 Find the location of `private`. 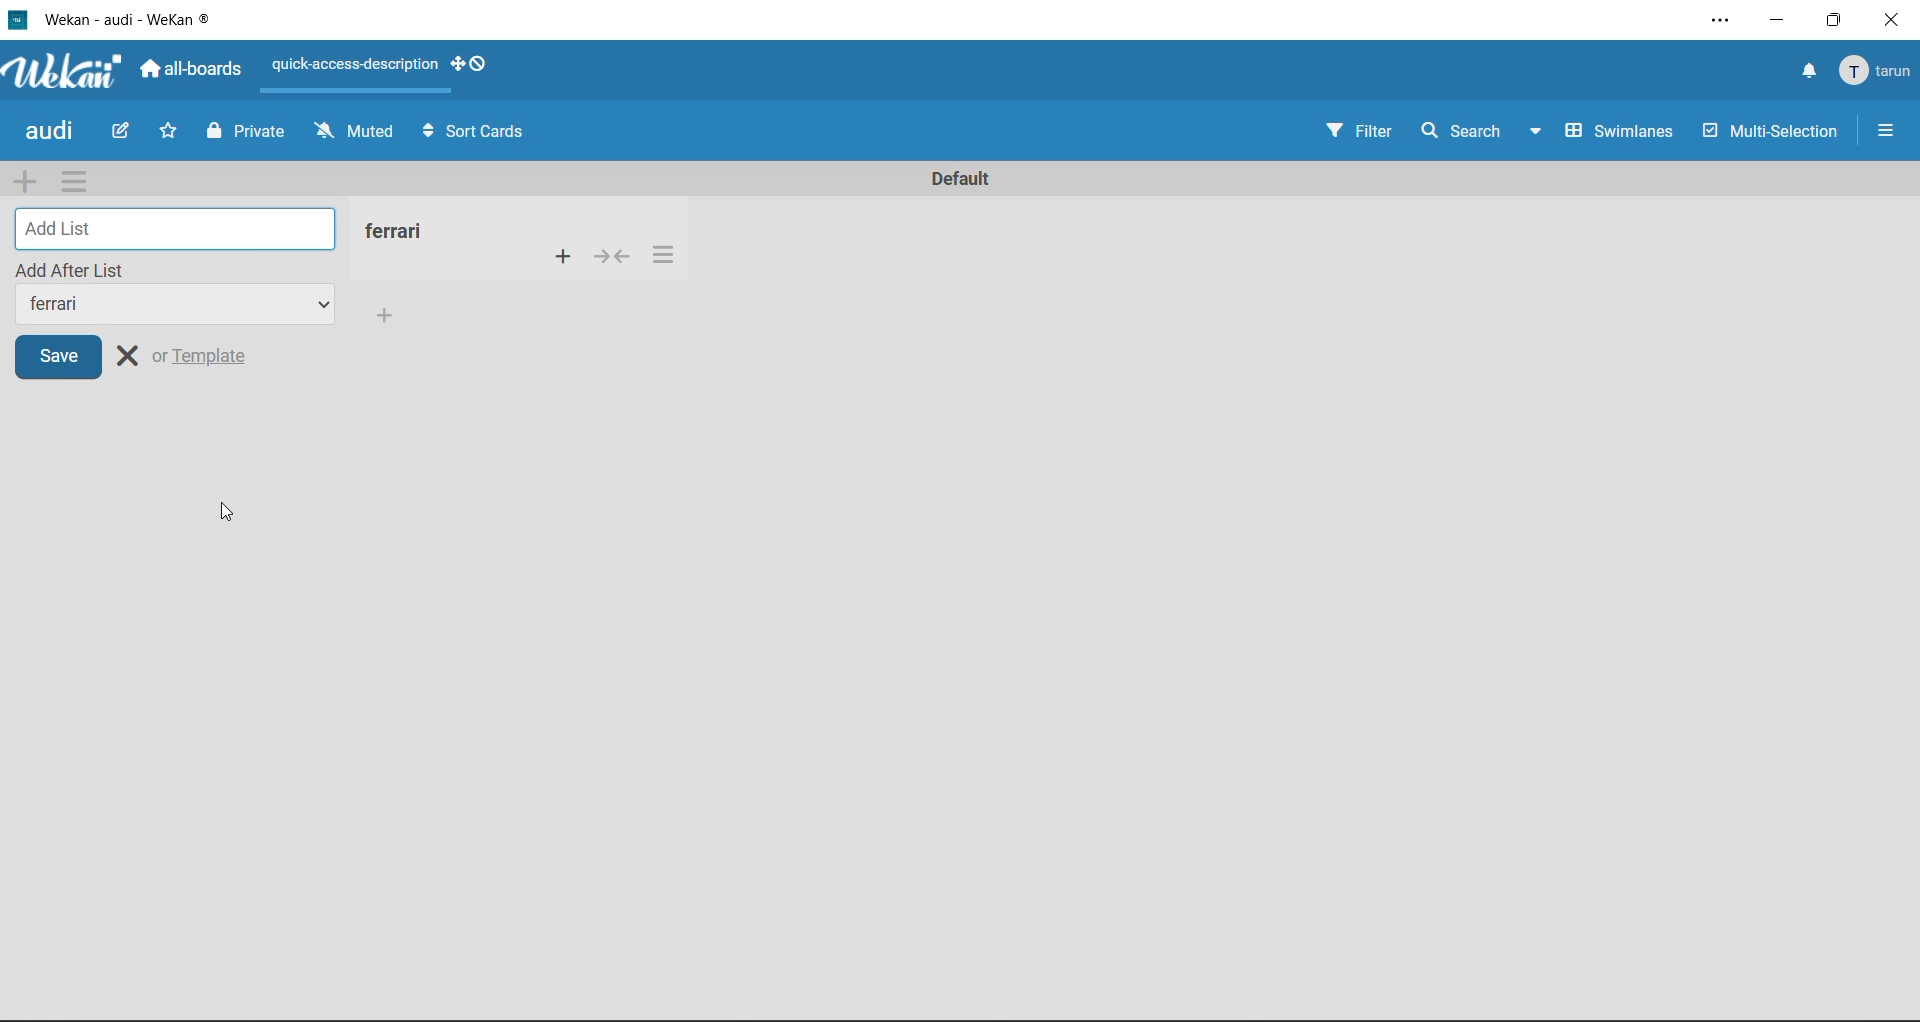

private is located at coordinates (245, 133).